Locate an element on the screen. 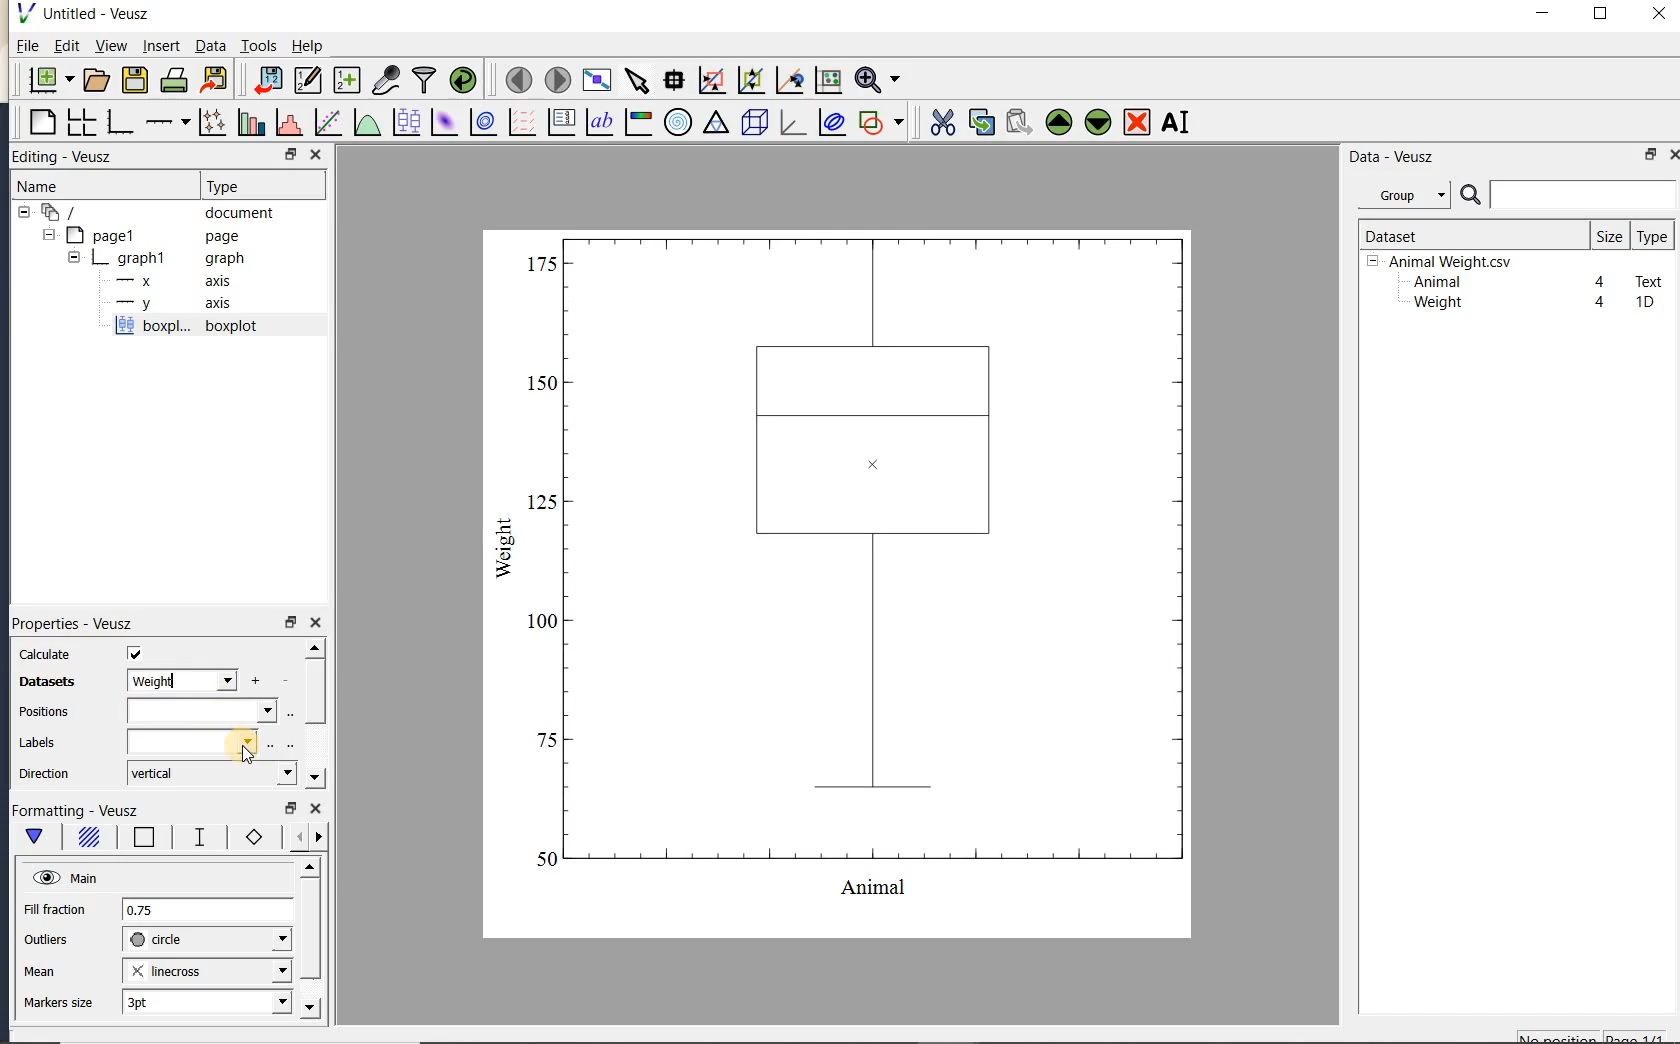  4 is located at coordinates (1601, 283).